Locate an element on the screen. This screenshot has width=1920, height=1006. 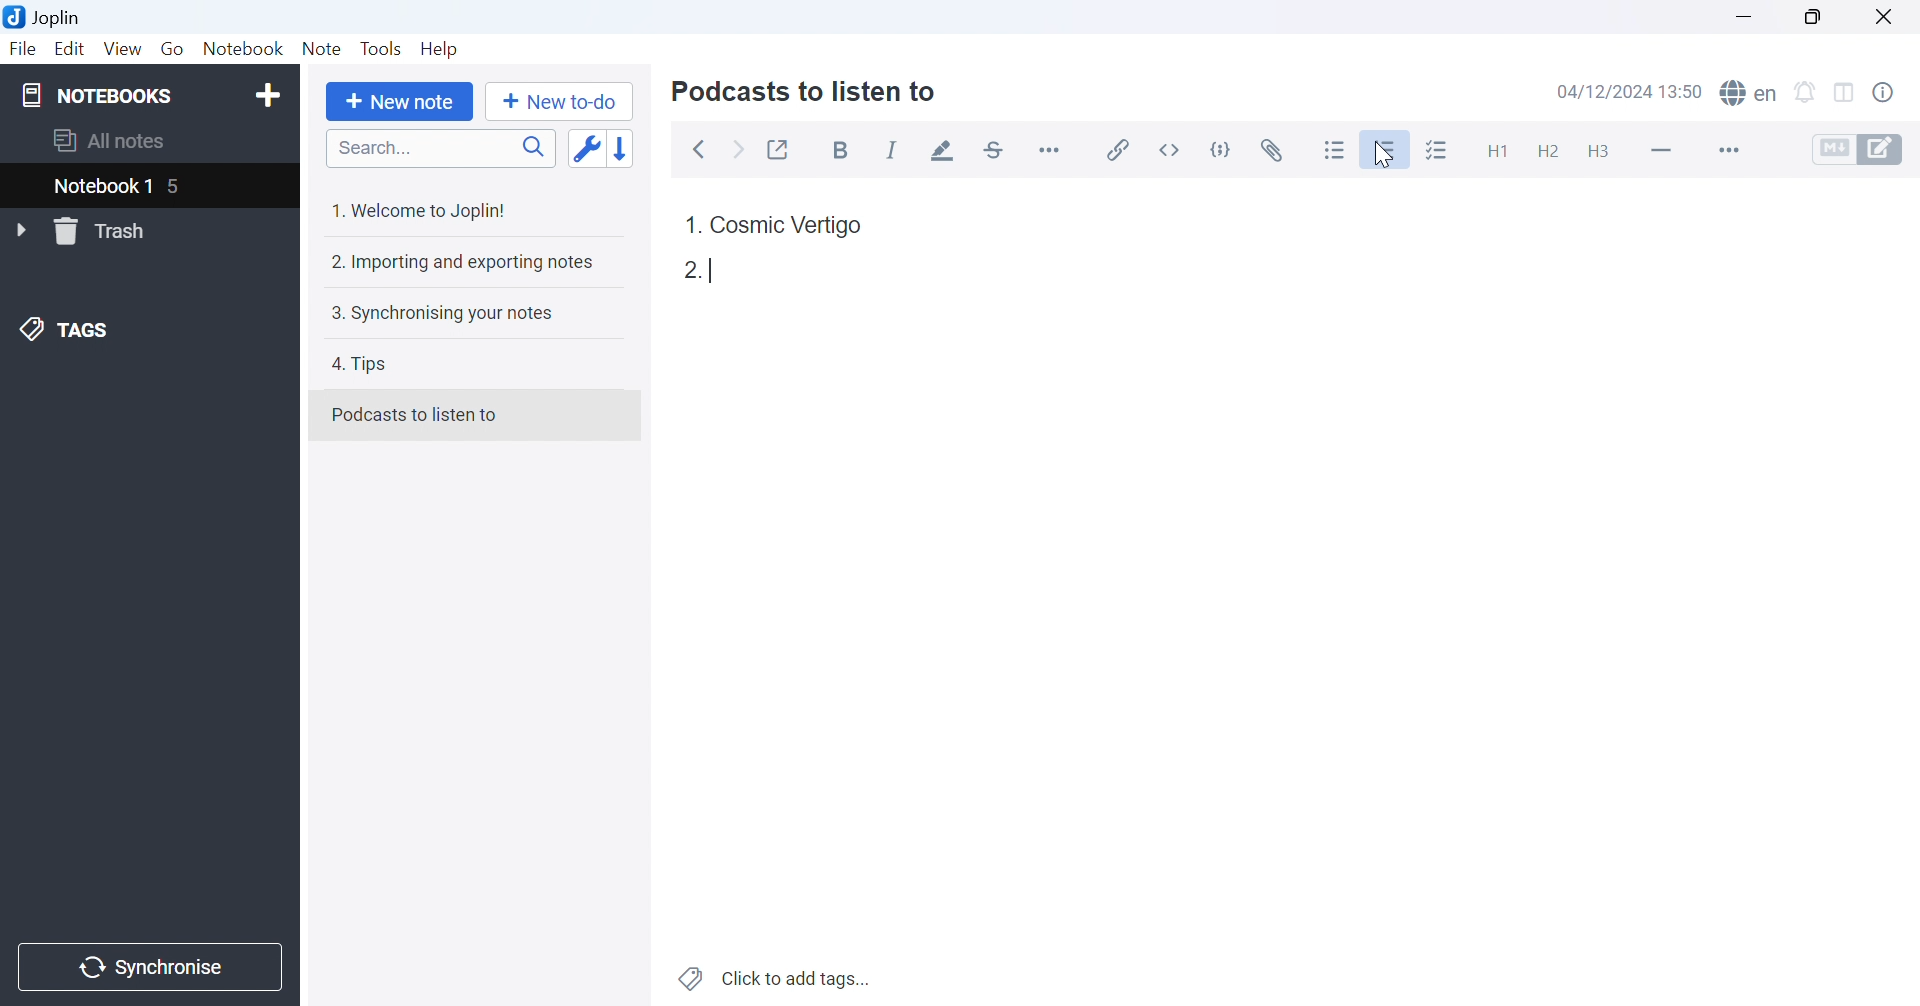
Set alarm is located at coordinates (1805, 92).